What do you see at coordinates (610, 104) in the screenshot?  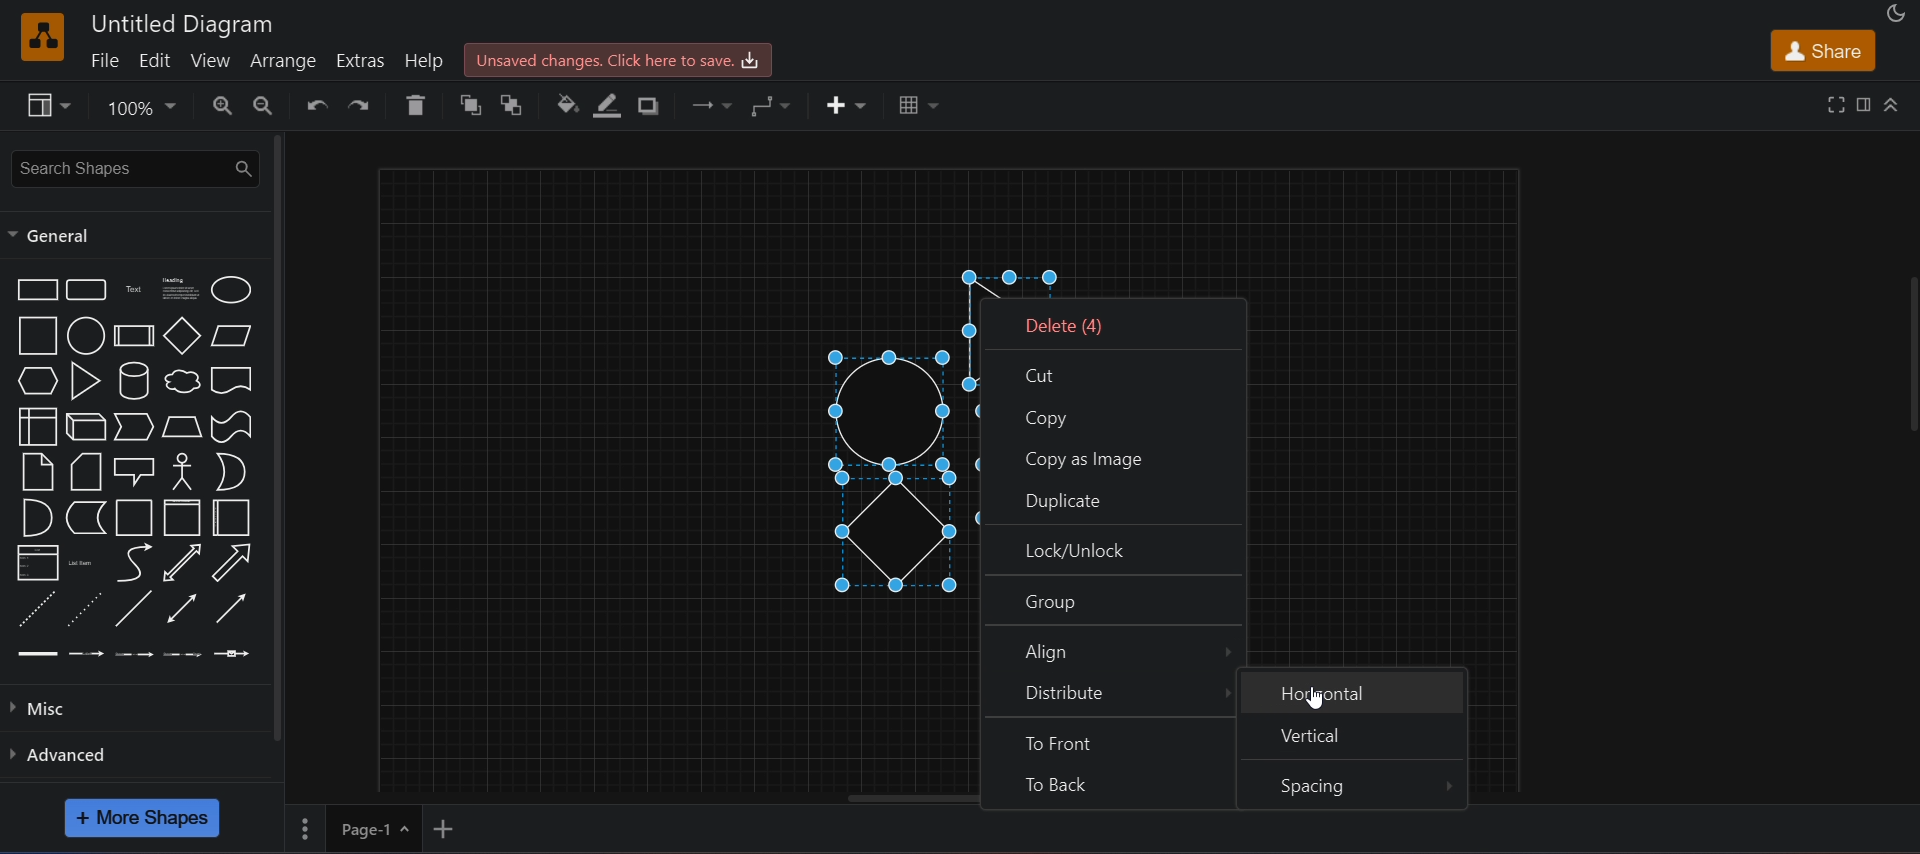 I see `line color` at bounding box center [610, 104].